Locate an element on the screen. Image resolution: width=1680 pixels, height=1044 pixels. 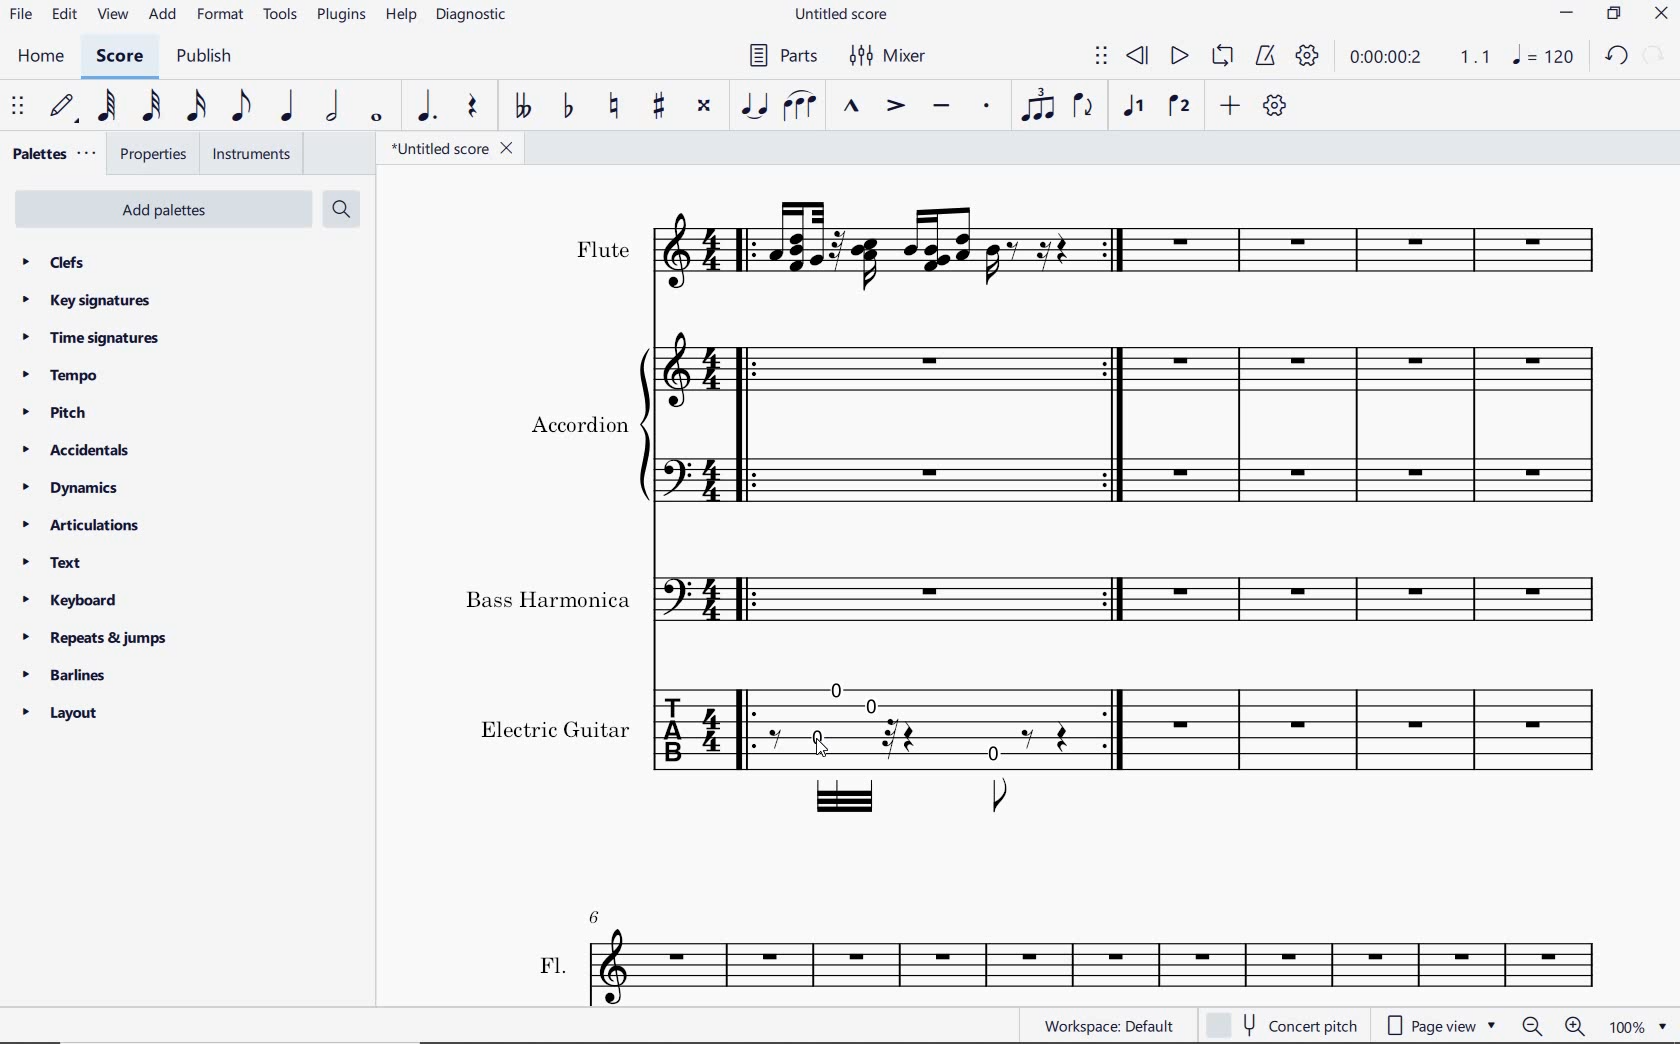
tenuto is located at coordinates (943, 107).